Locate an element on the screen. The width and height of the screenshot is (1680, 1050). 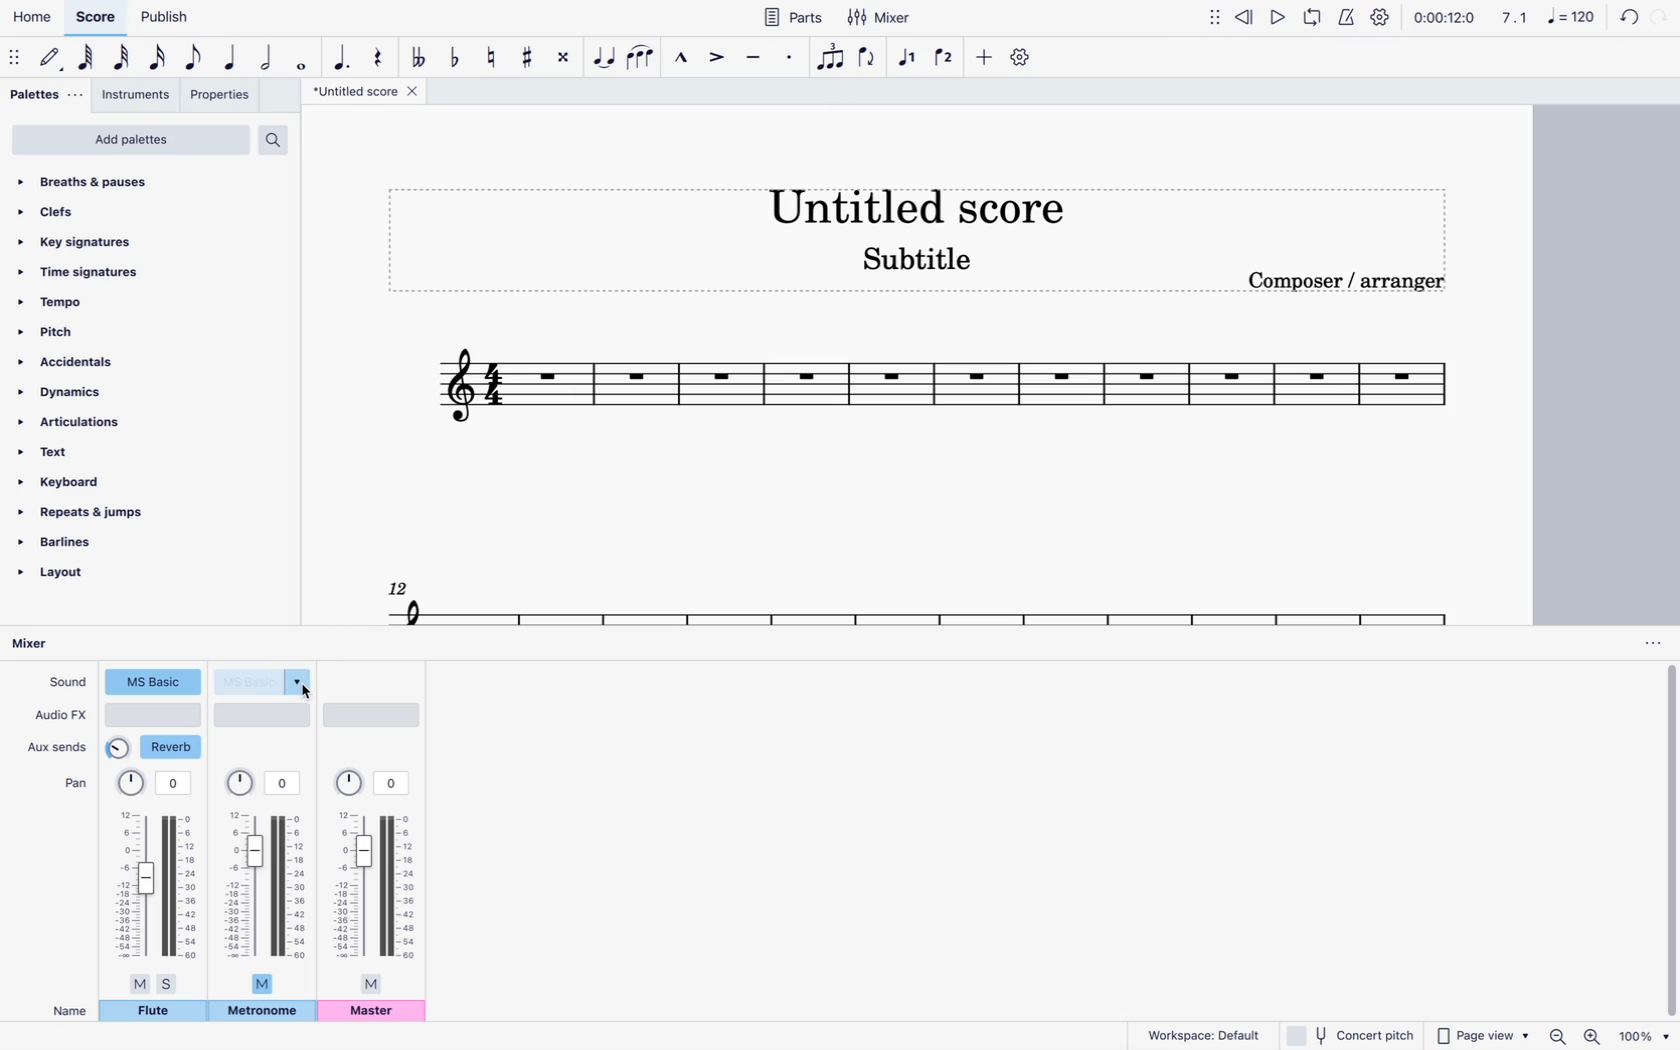
accent is located at coordinates (714, 62).